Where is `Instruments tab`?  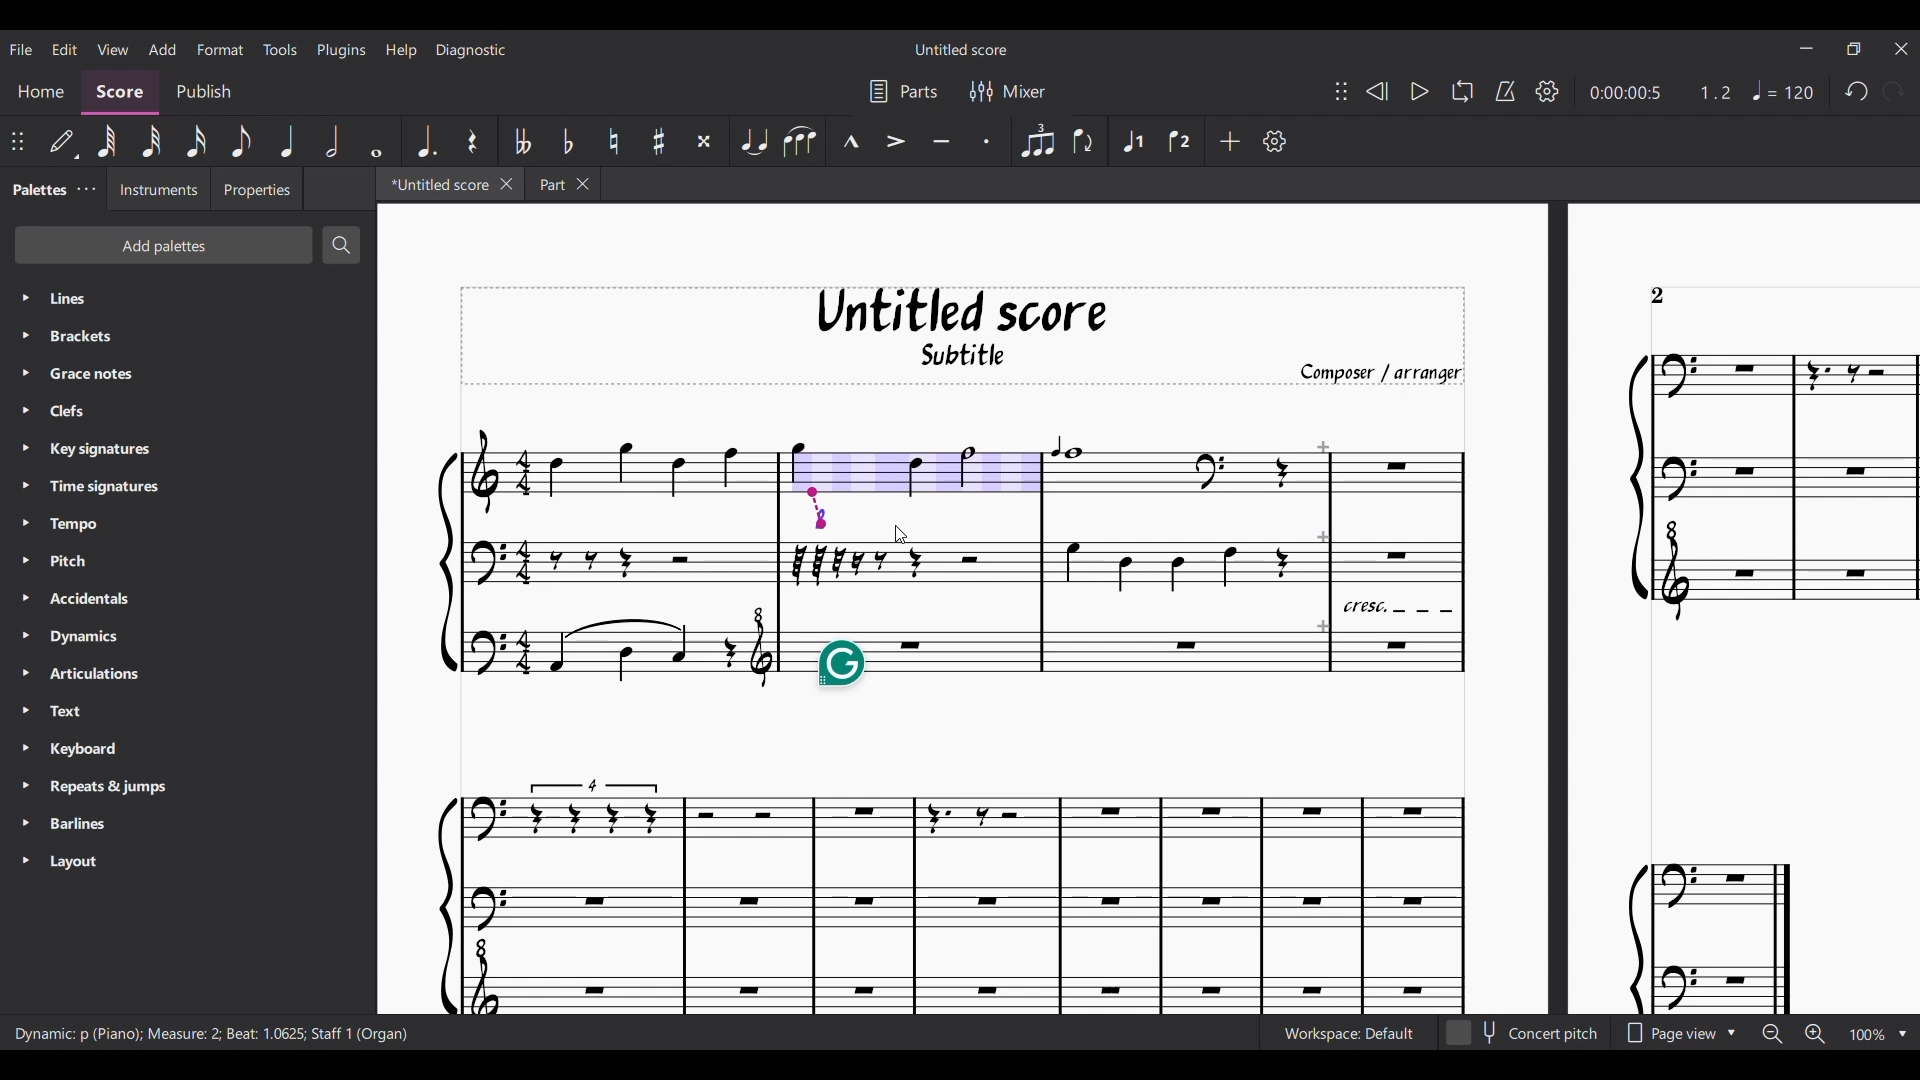
Instruments tab is located at coordinates (159, 188).